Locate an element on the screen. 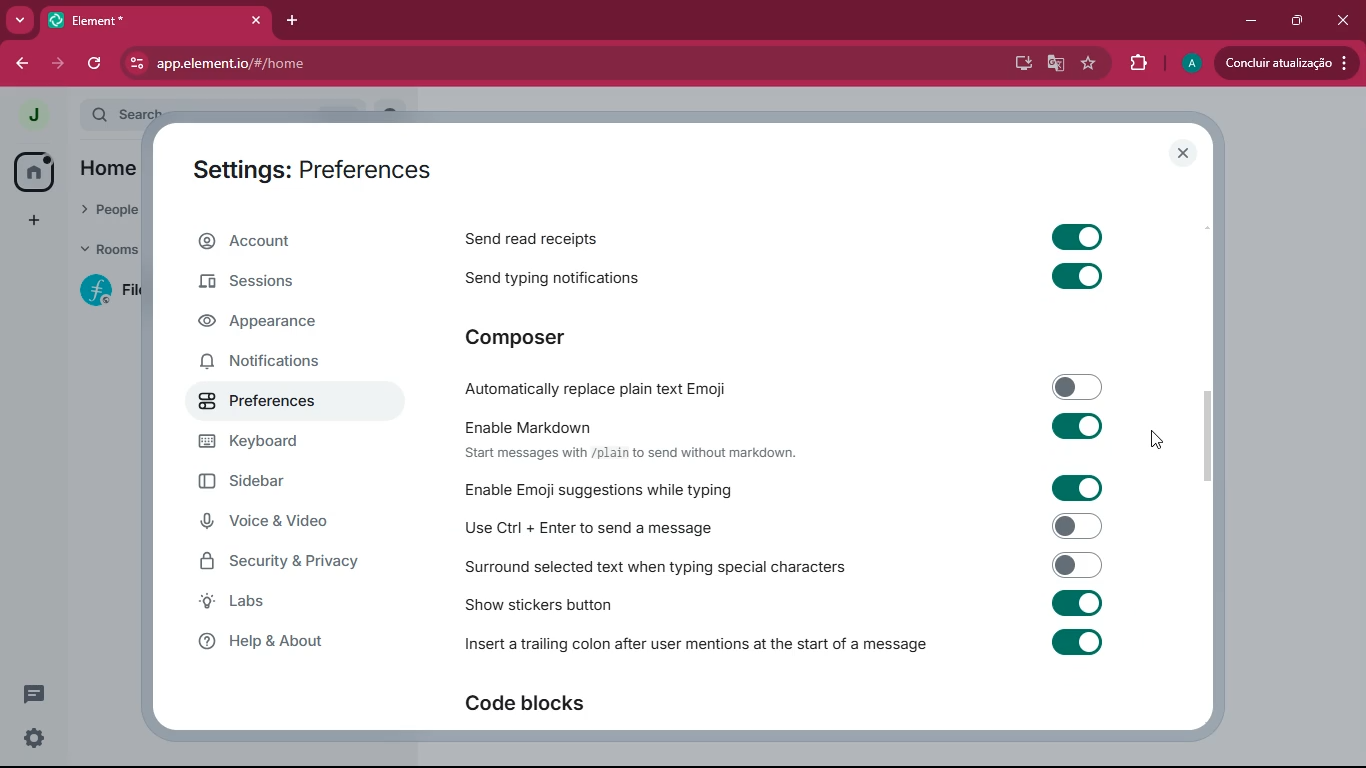  use ctrl enter is located at coordinates (595, 527).